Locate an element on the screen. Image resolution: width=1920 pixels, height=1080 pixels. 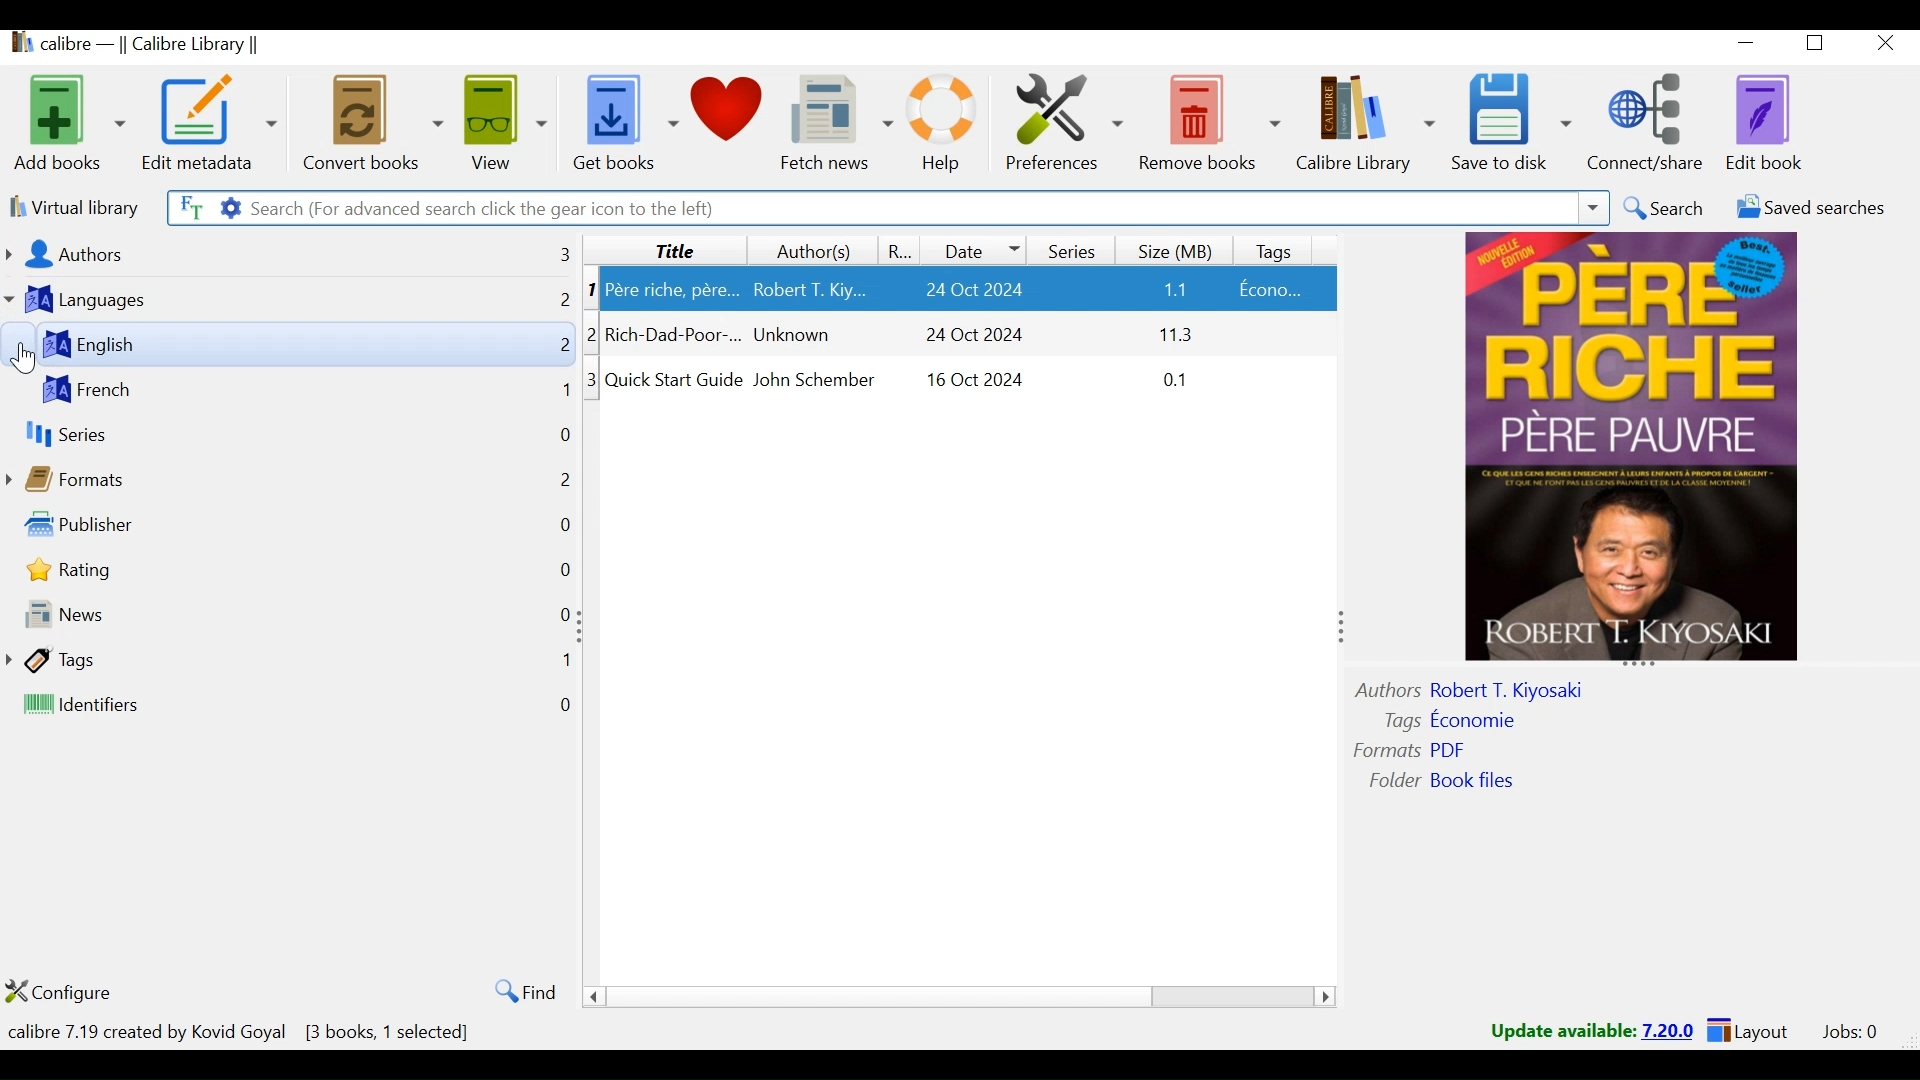
quick Start Guide John Schember 16 Oct 2024 0.1 is located at coordinates (971, 389).